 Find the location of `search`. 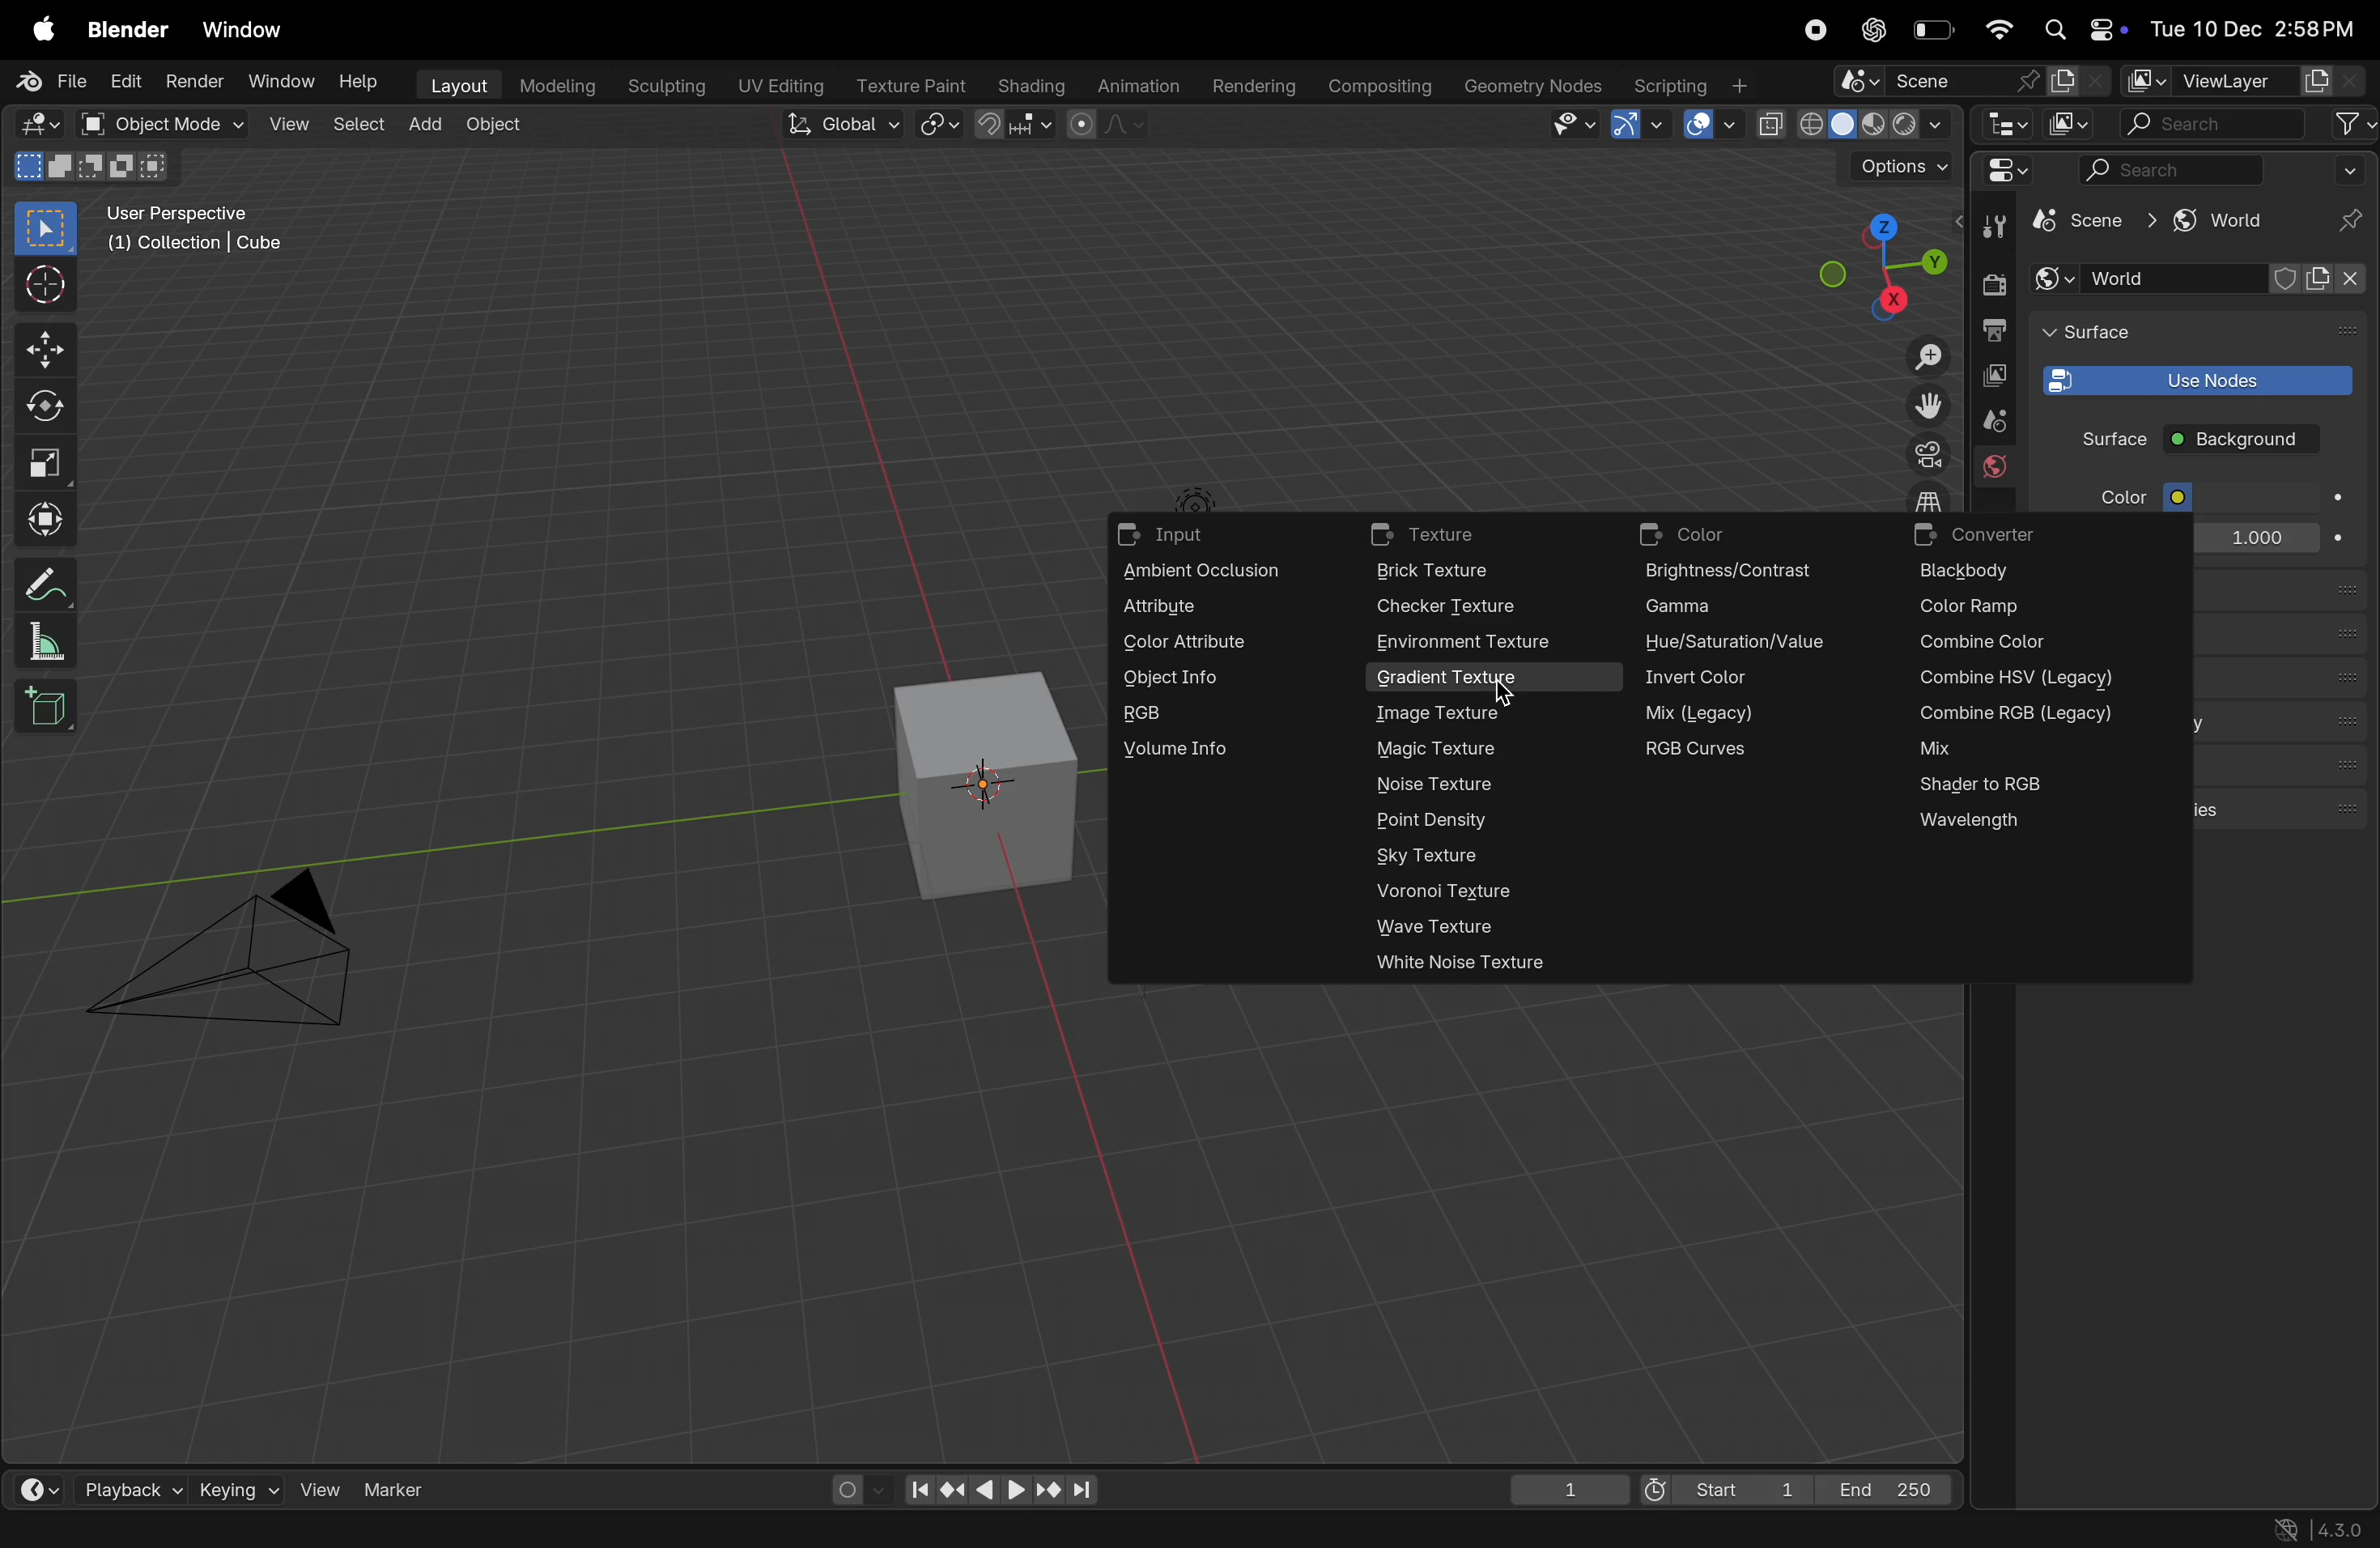

search is located at coordinates (2209, 124).